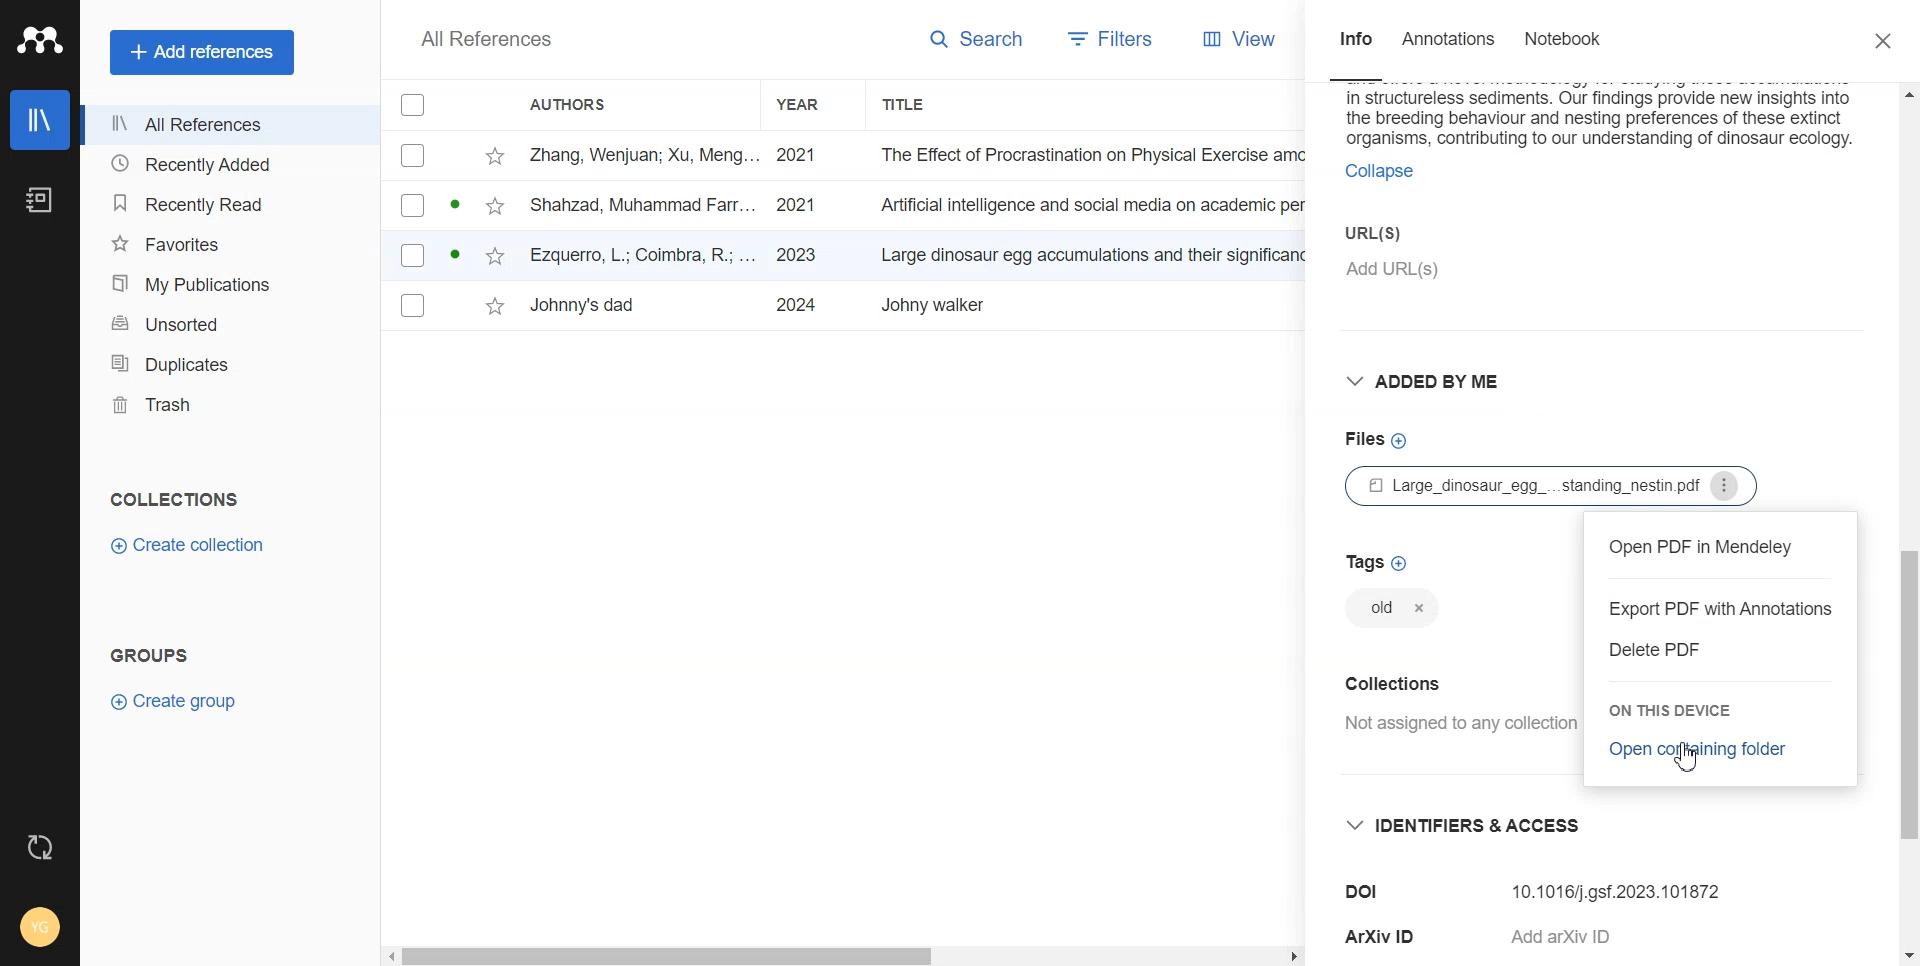 This screenshot has height=966, width=1920. Describe the element at coordinates (1618, 885) in the screenshot. I see `10.1016j.gsf.2023.101872` at that location.